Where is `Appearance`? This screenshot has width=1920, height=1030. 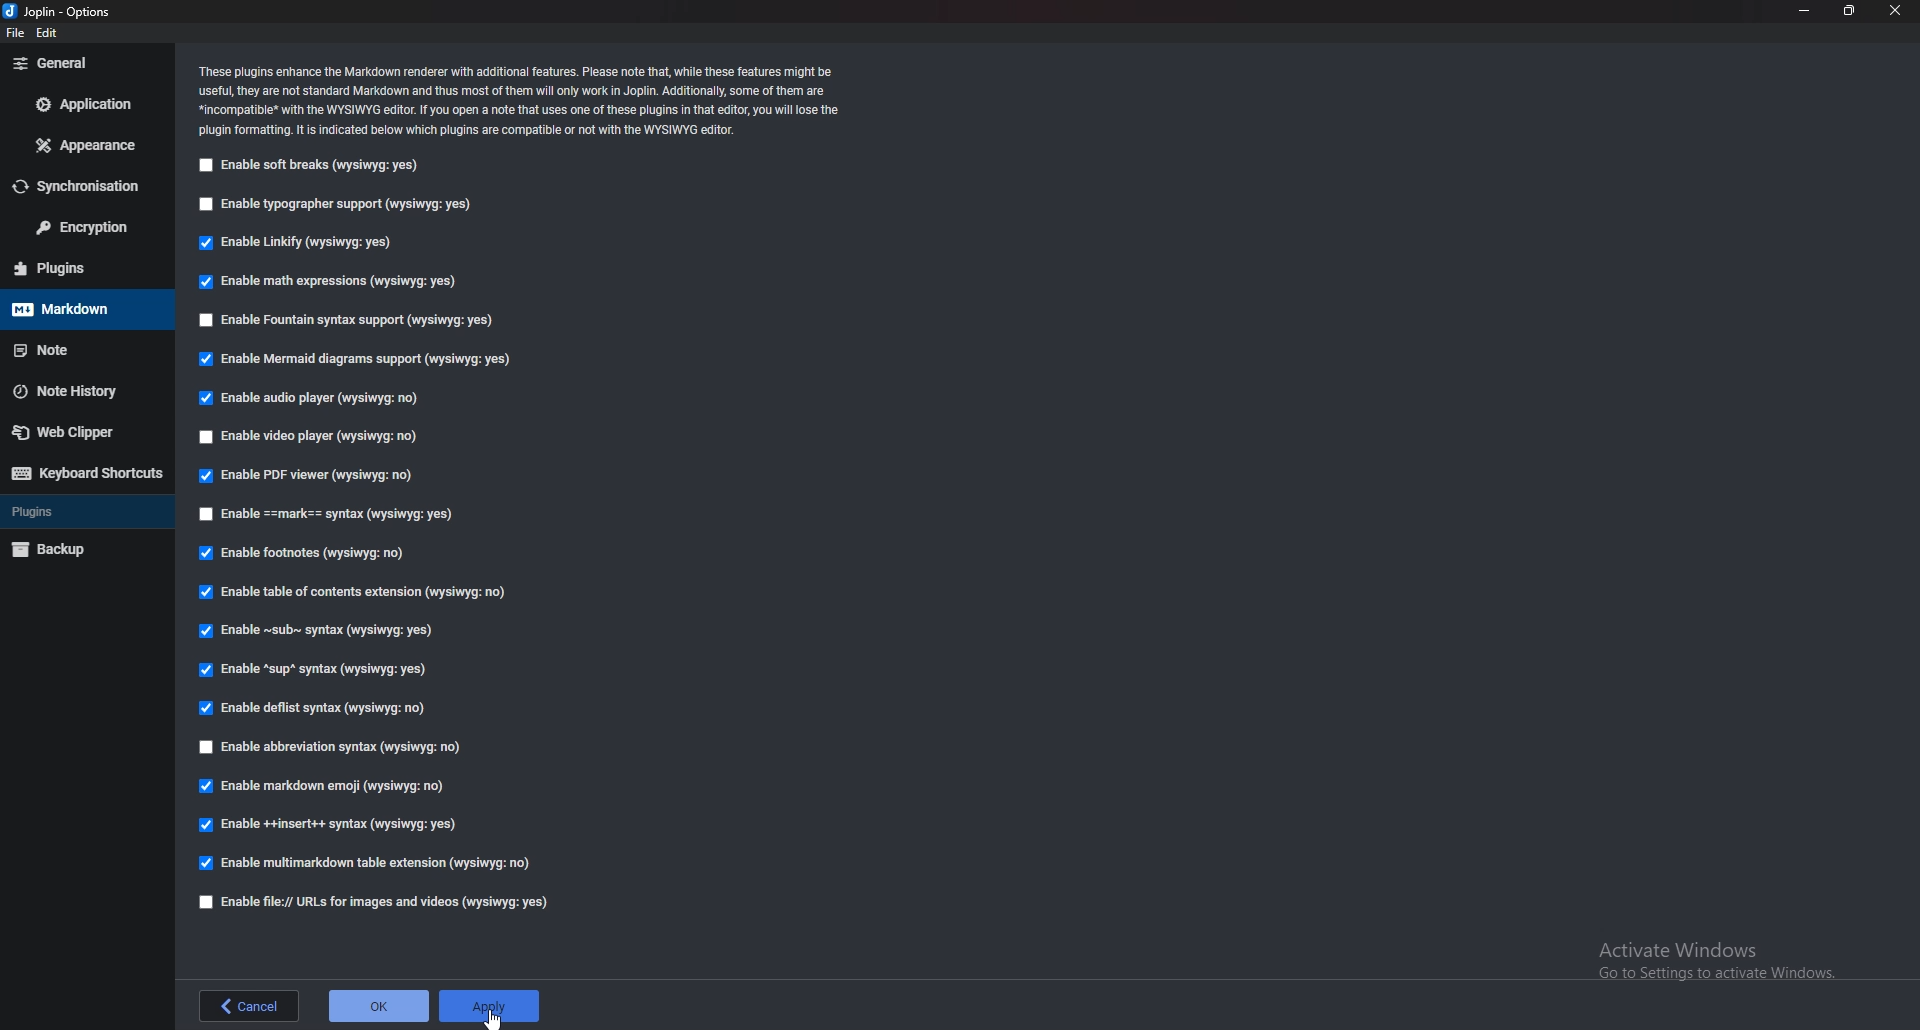
Appearance is located at coordinates (89, 144).